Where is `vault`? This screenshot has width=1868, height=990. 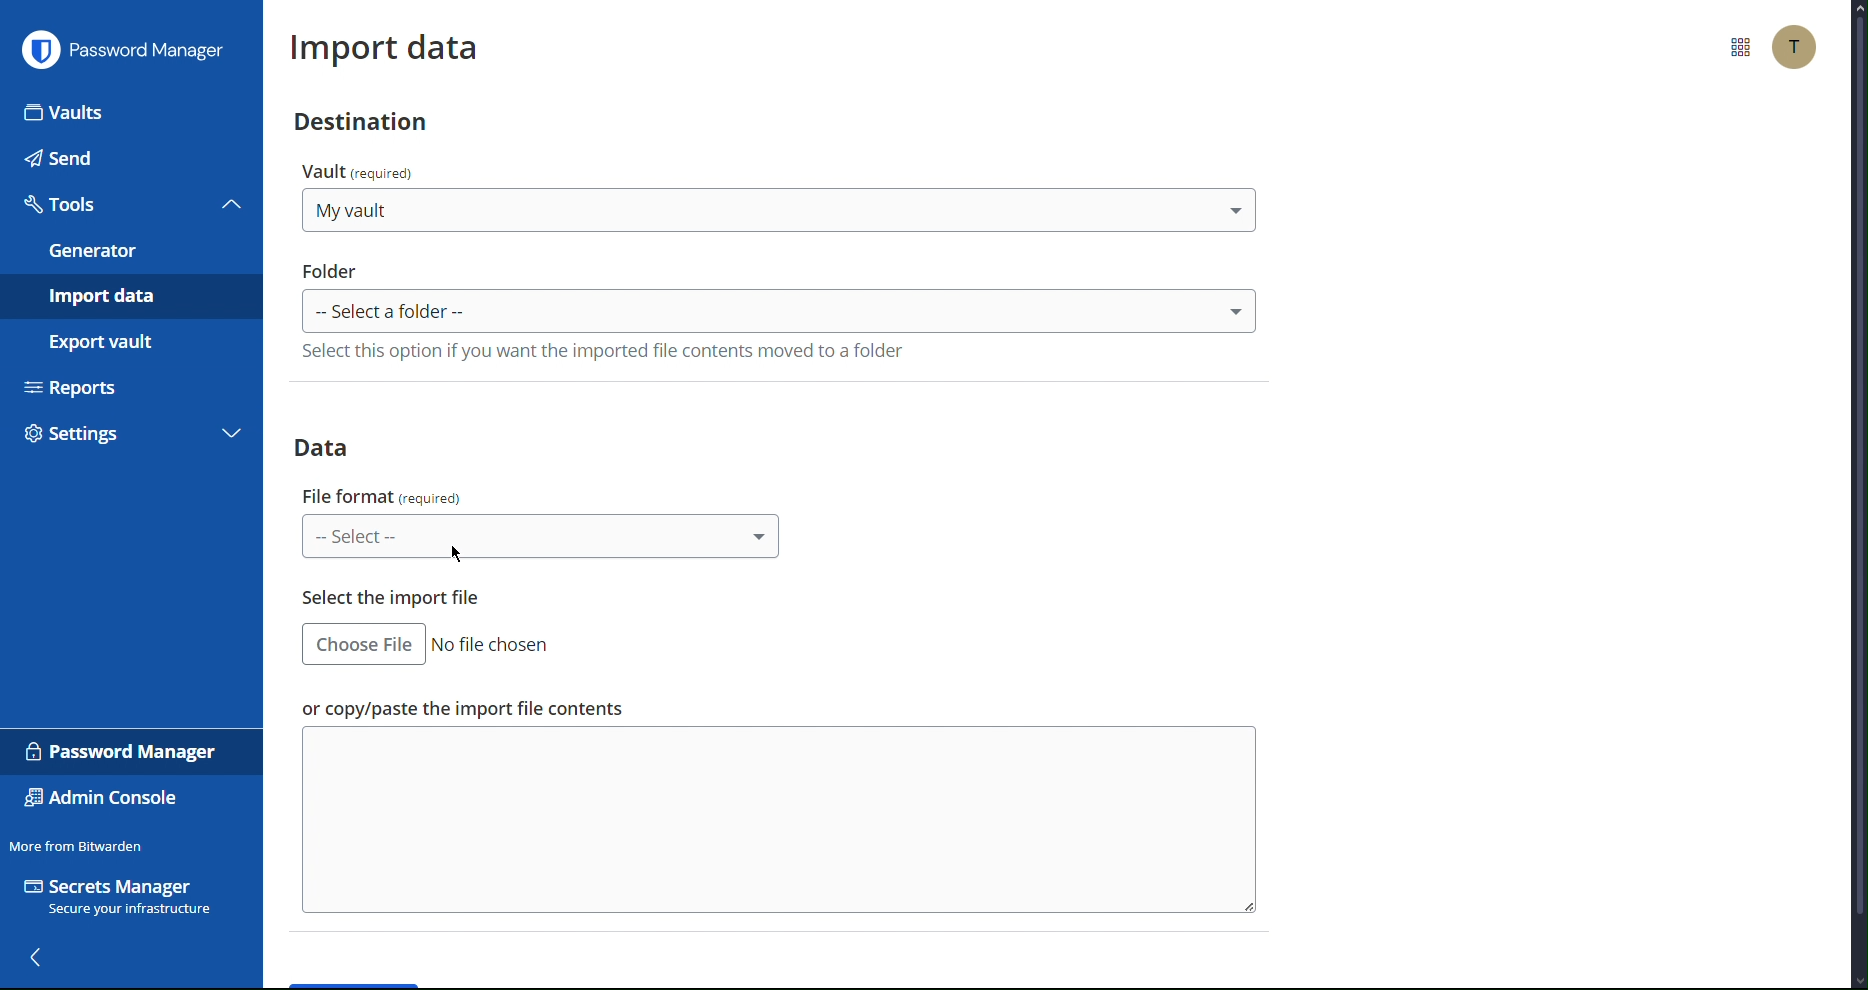
vault is located at coordinates (363, 170).